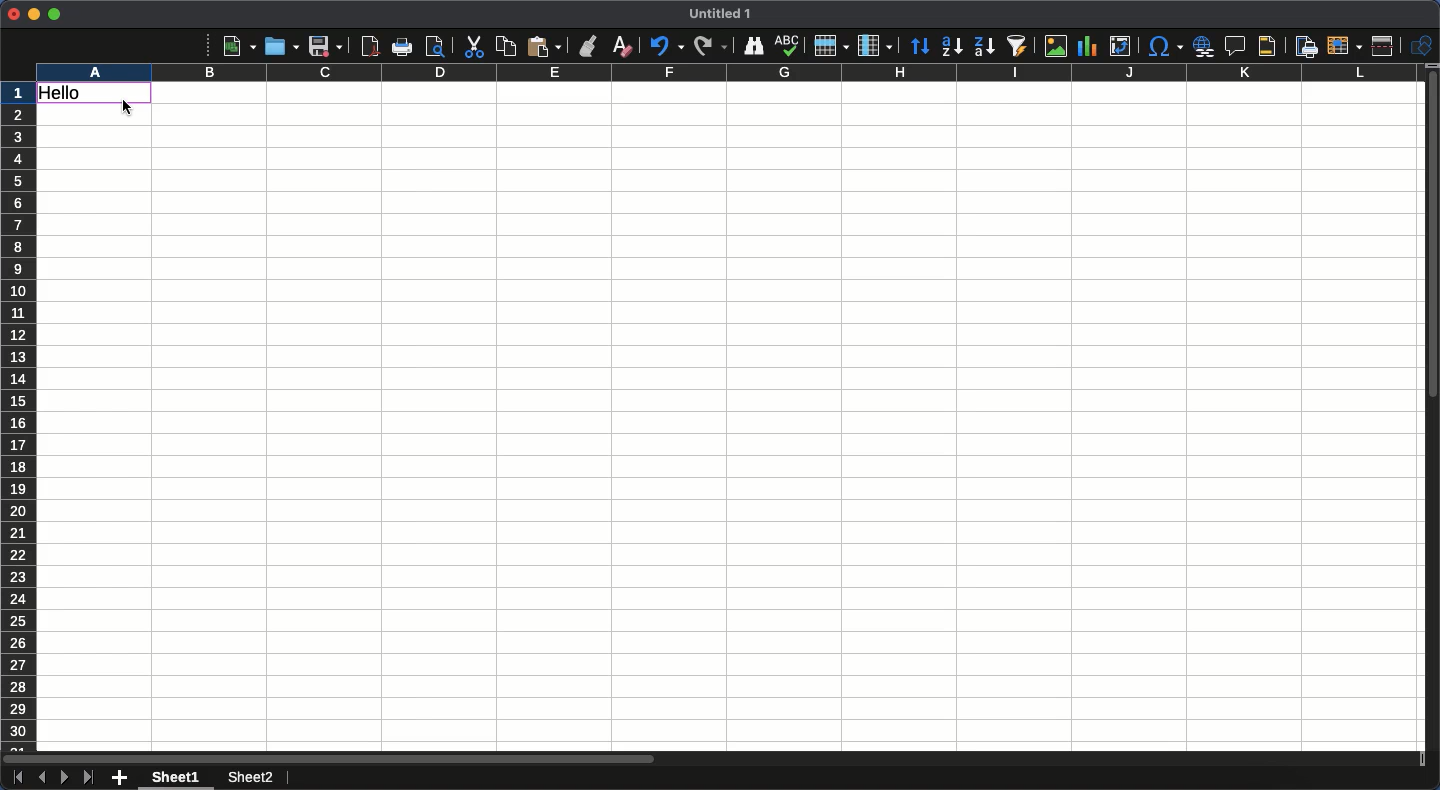 This screenshot has width=1440, height=790. Describe the element at coordinates (1238, 47) in the screenshot. I see `Insert comment` at that location.